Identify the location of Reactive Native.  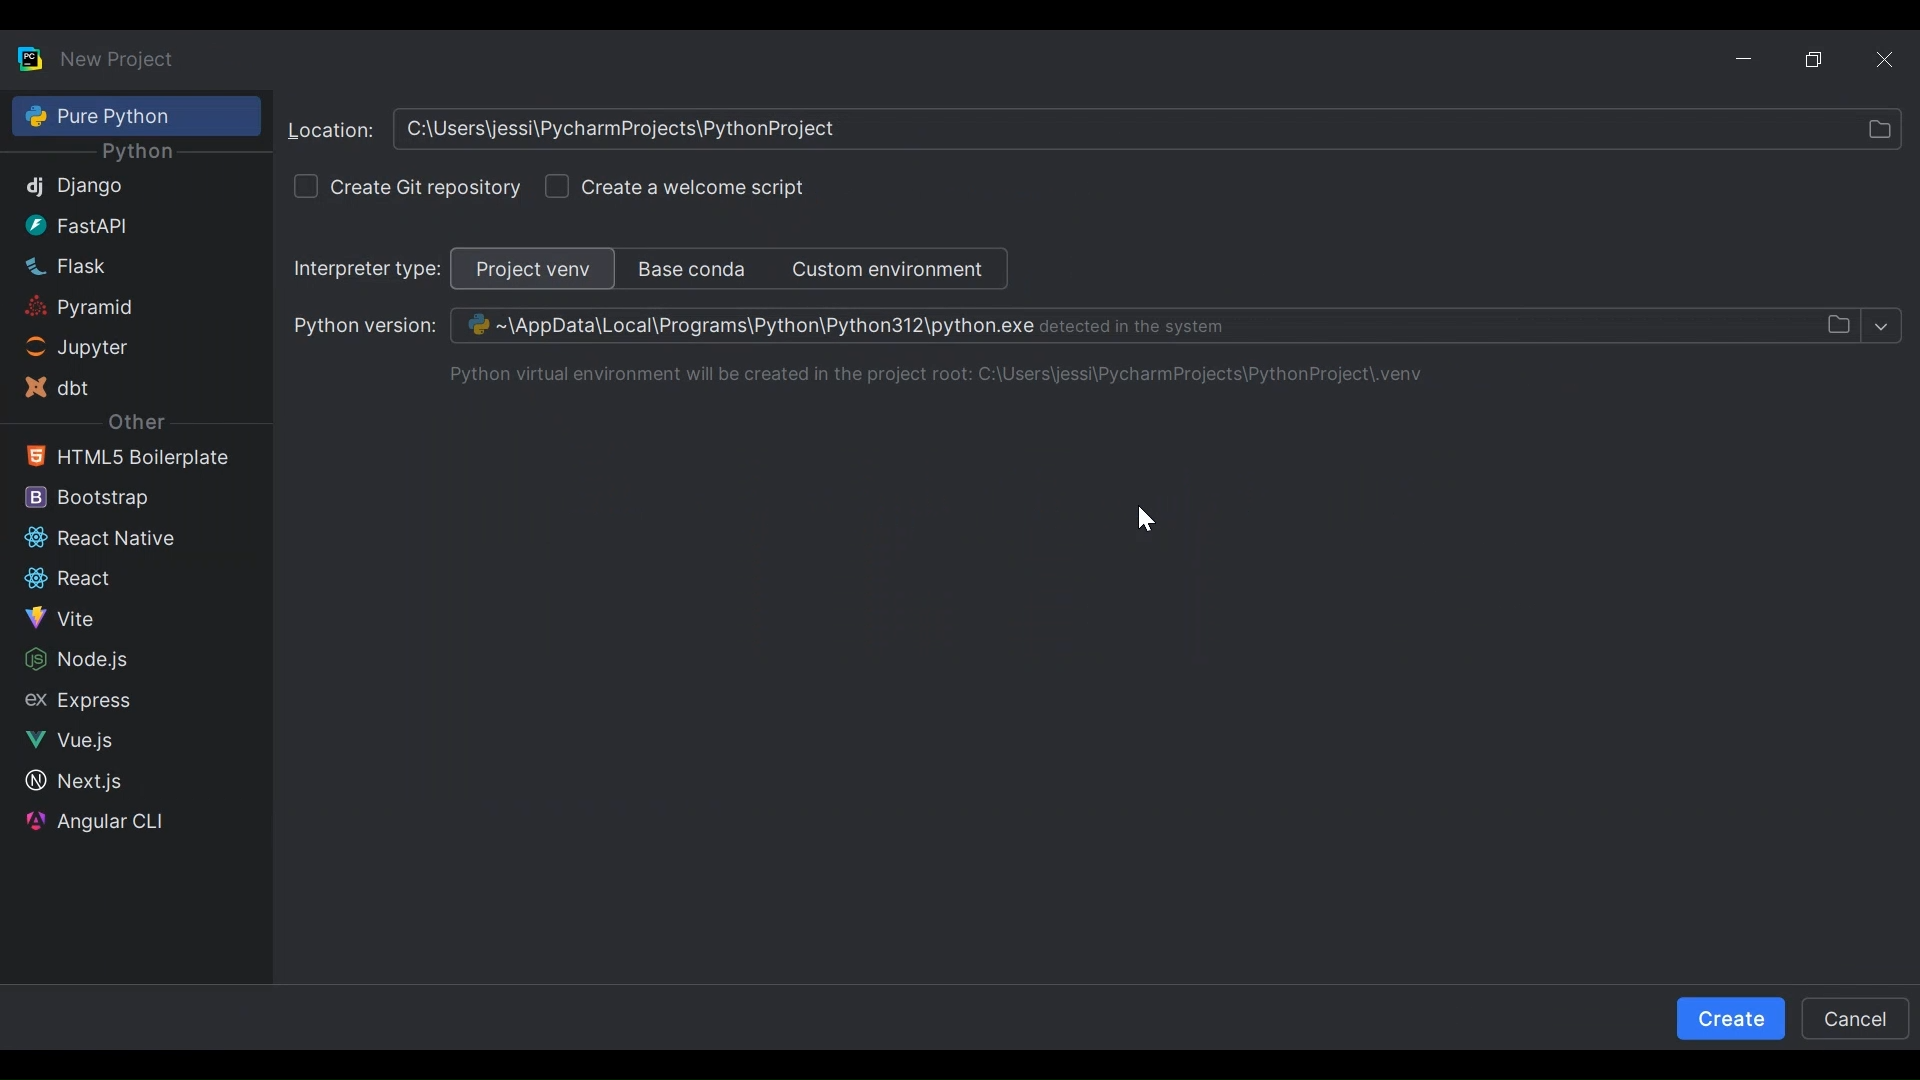
(126, 539).